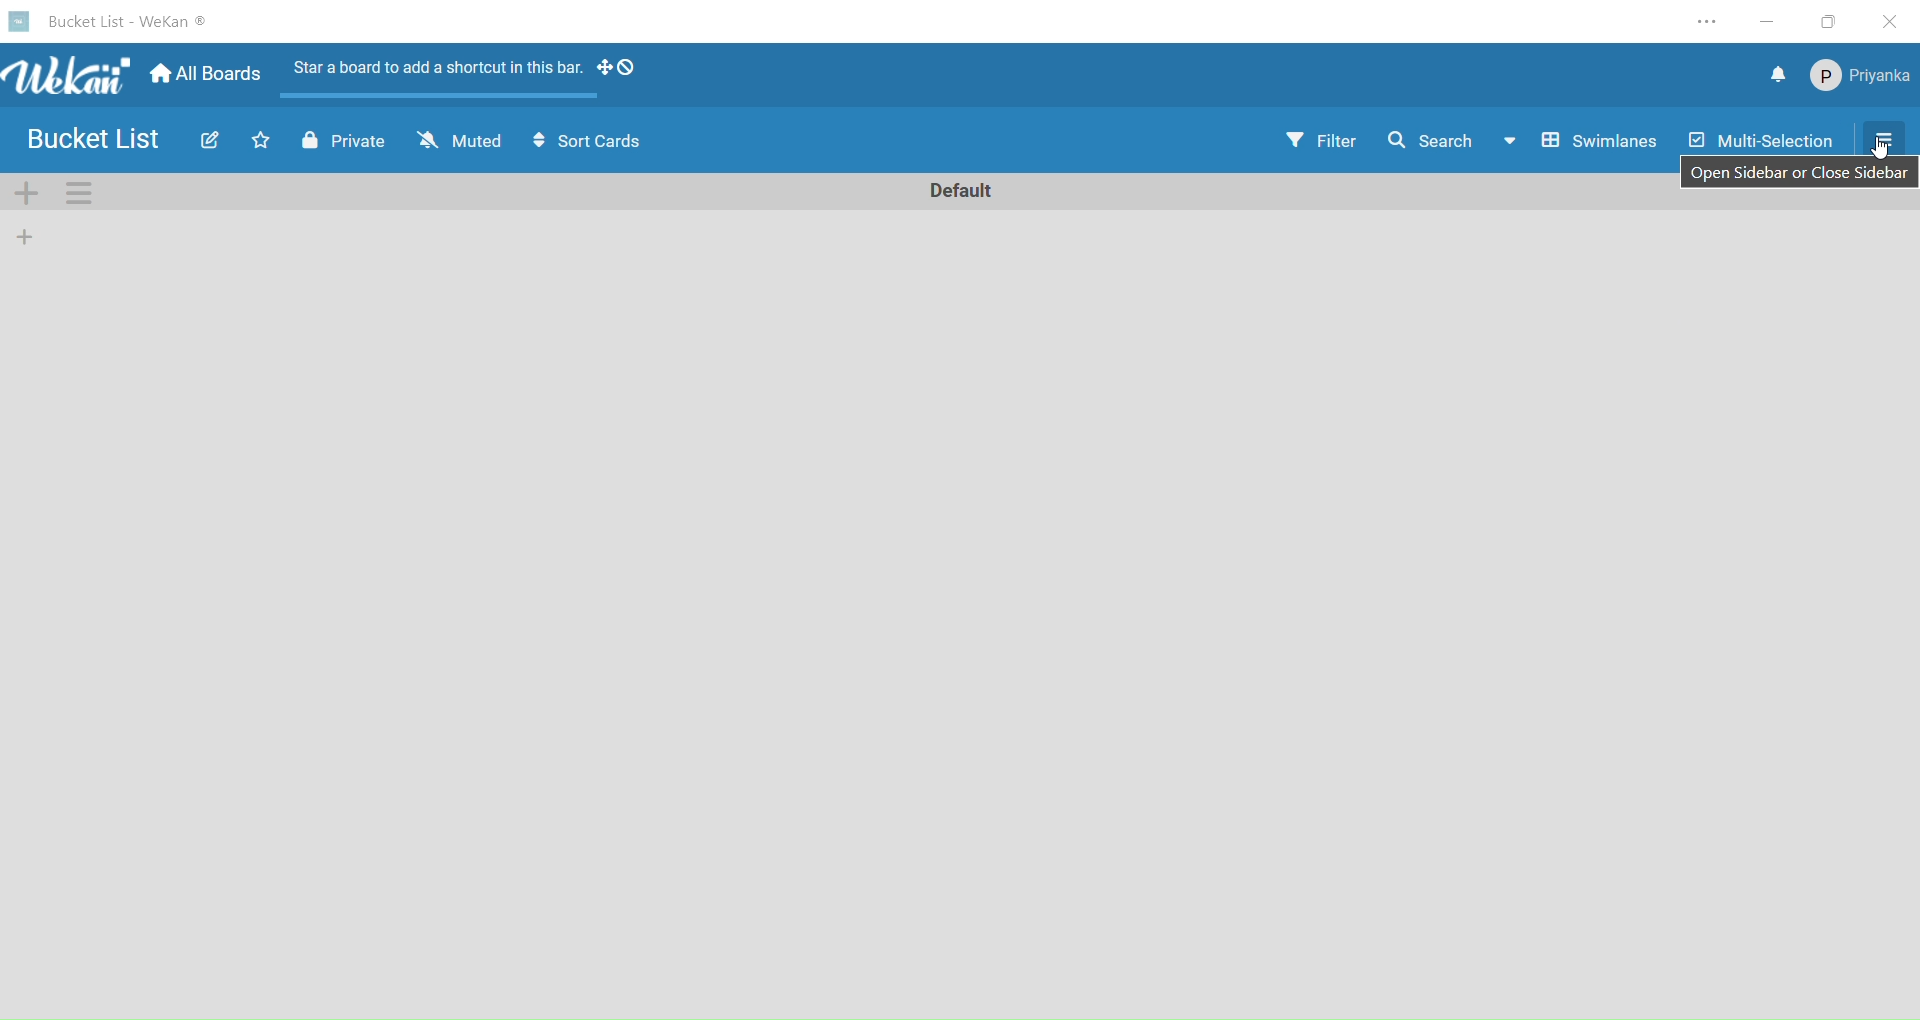 This screenshot has width=1920, height=1020. Describe the element at coordinates (1778, 74) in the screenshot. I see `notifications` at that location.